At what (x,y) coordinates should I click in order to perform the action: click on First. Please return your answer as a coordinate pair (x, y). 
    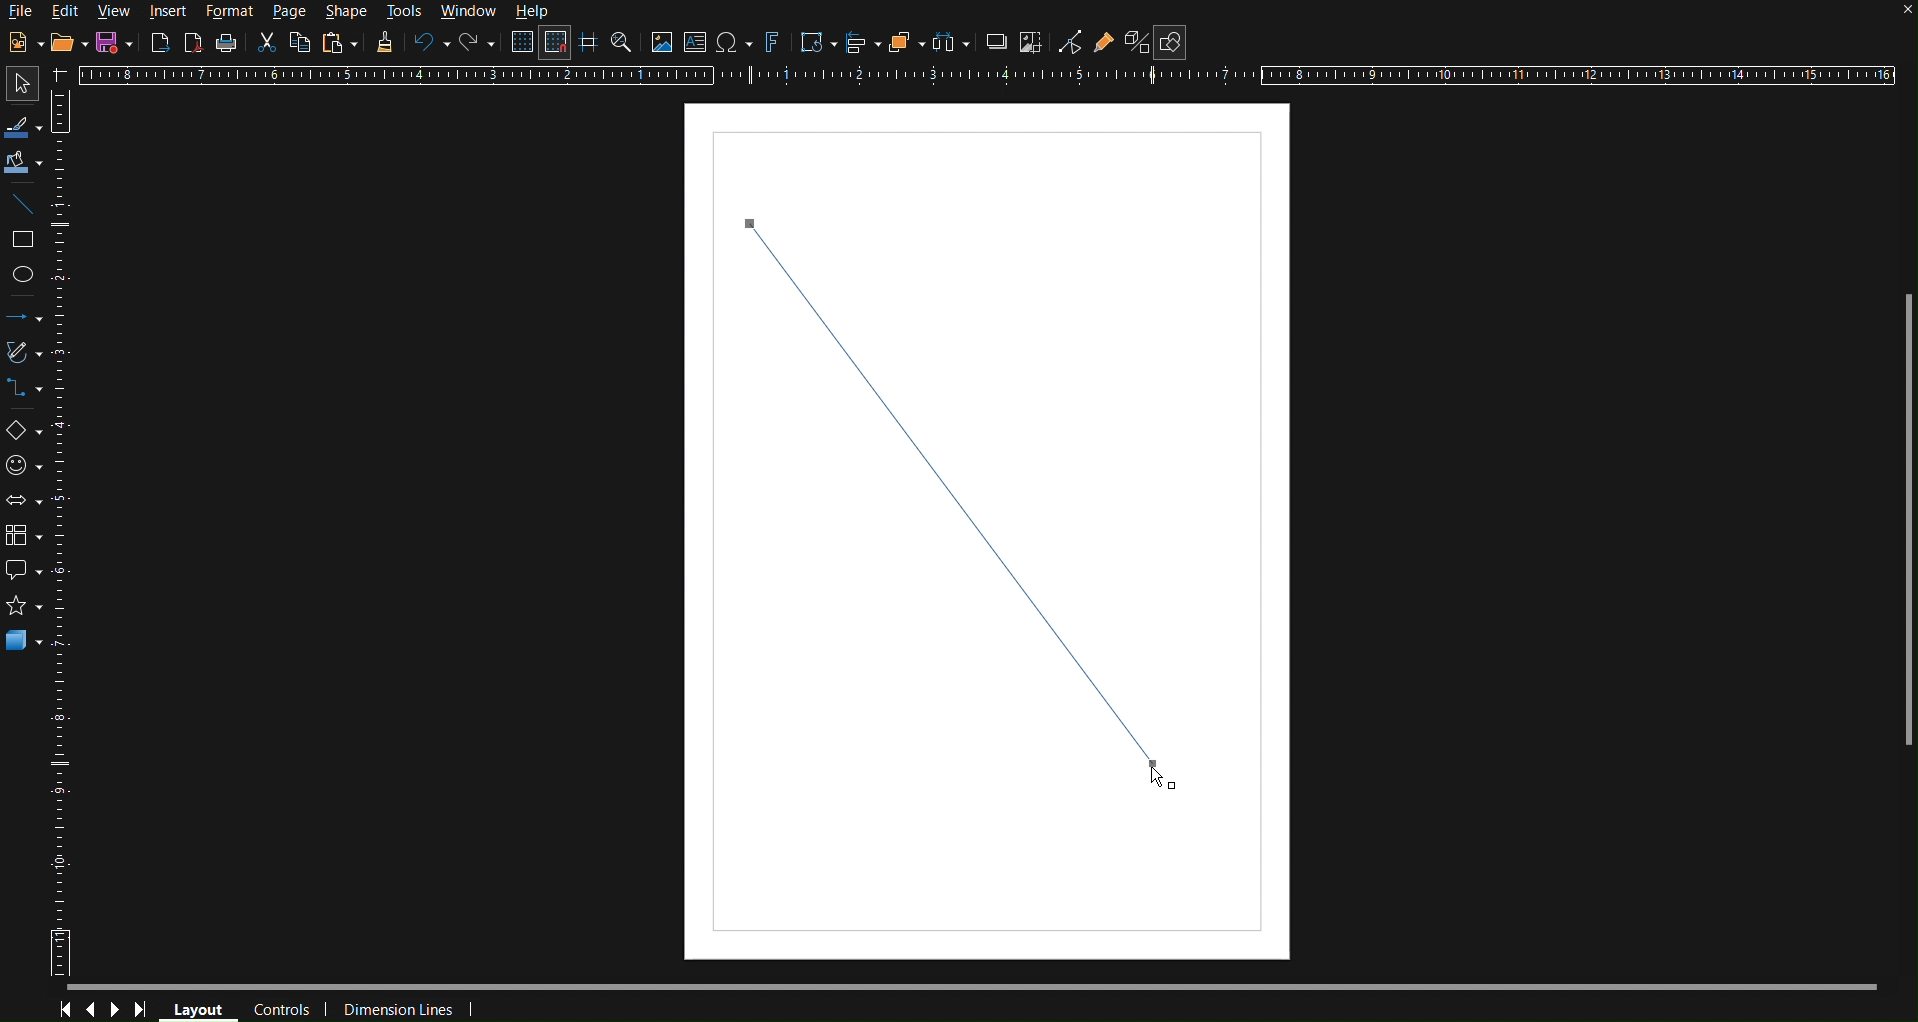
    Looking at the image, I should click on (64, 1009).